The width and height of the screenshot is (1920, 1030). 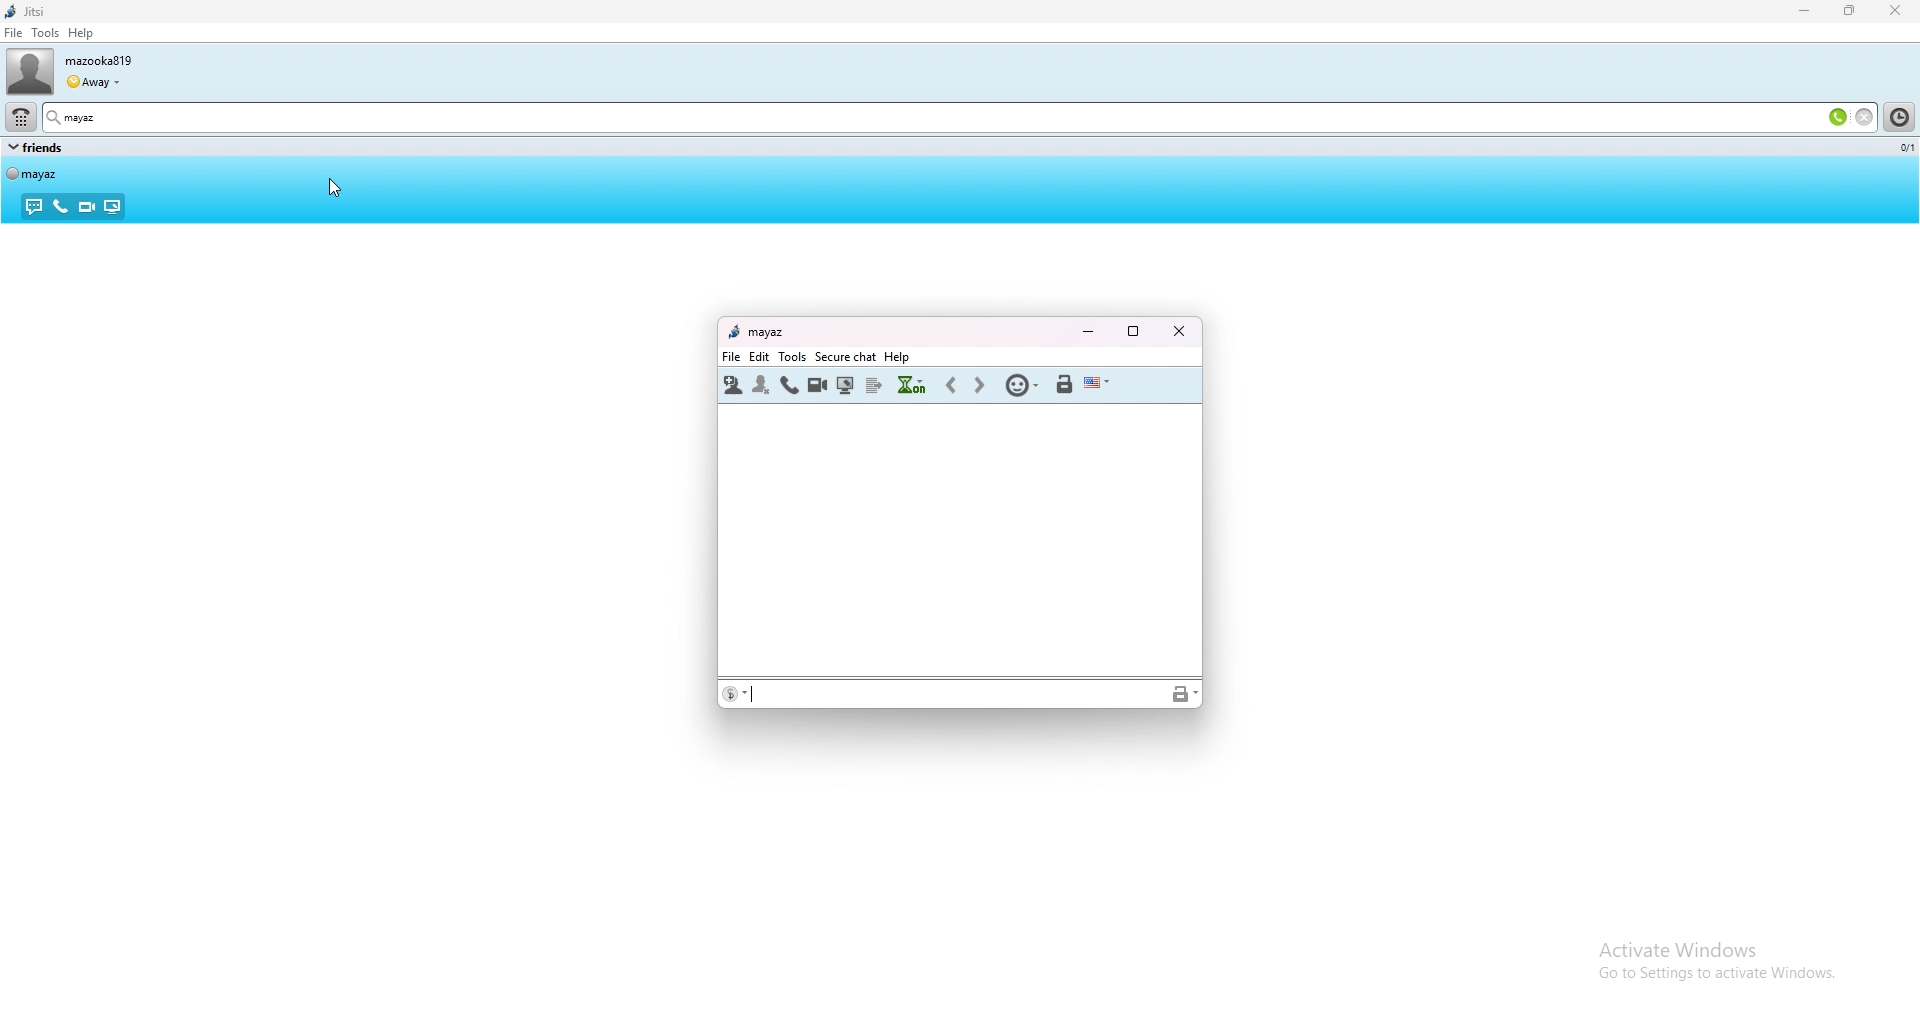 What do you see at coordinates (42, 173) in the screenshot?
I see `mayaz` at bounding box center [42, 173].